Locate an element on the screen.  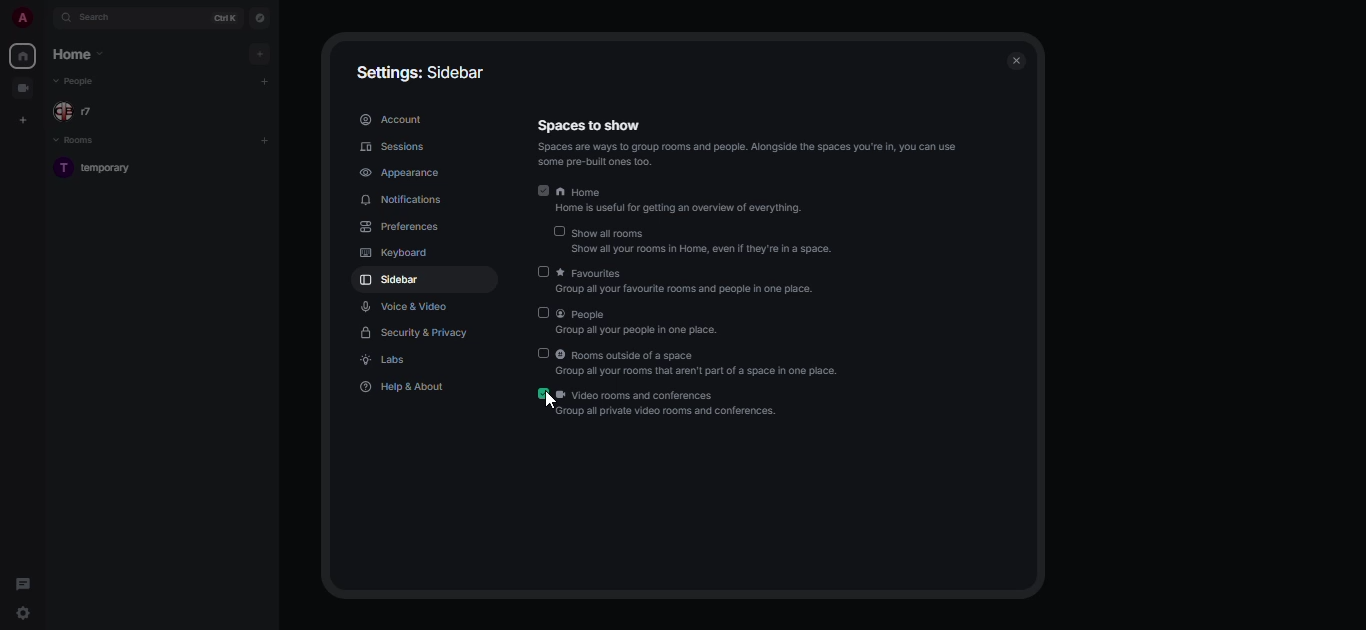
appearance is located at coordinates (397, 175).